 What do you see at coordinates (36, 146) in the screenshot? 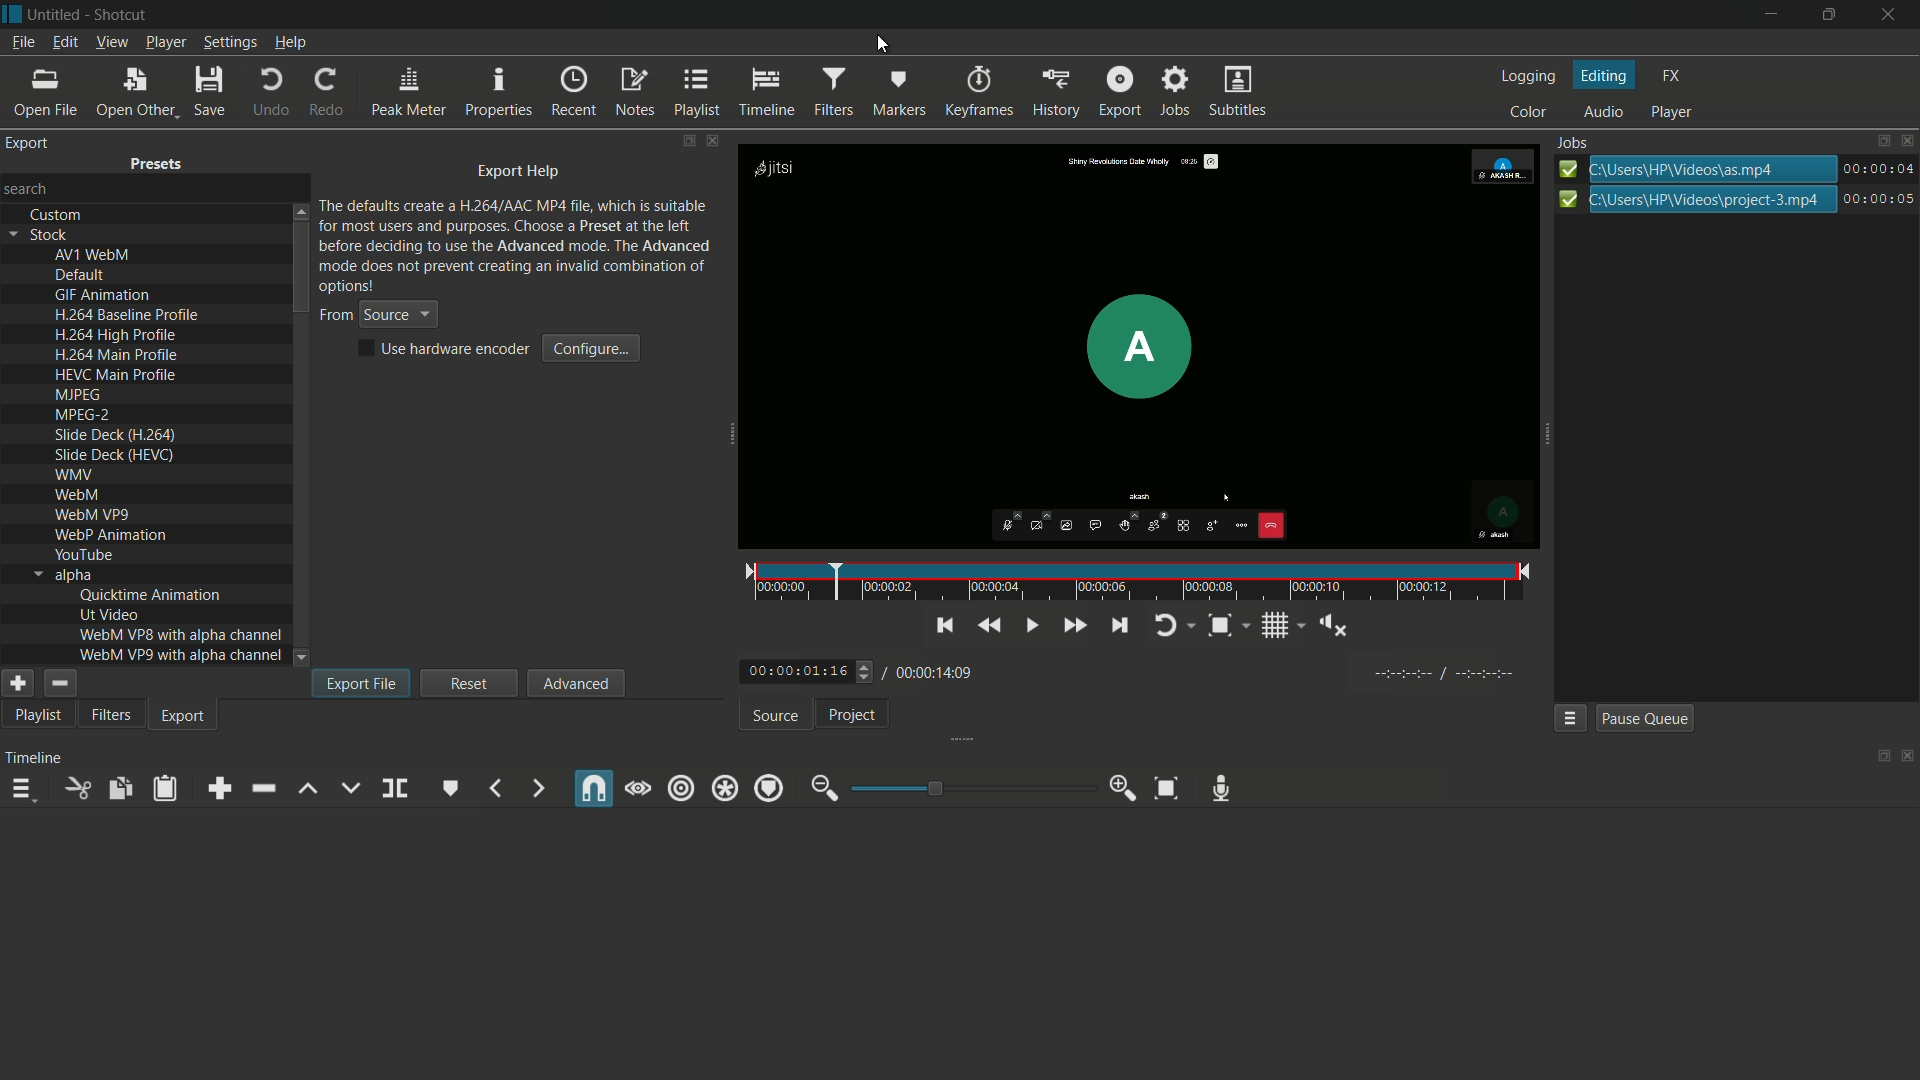
I see `Export` at bounding box center [36, 146].